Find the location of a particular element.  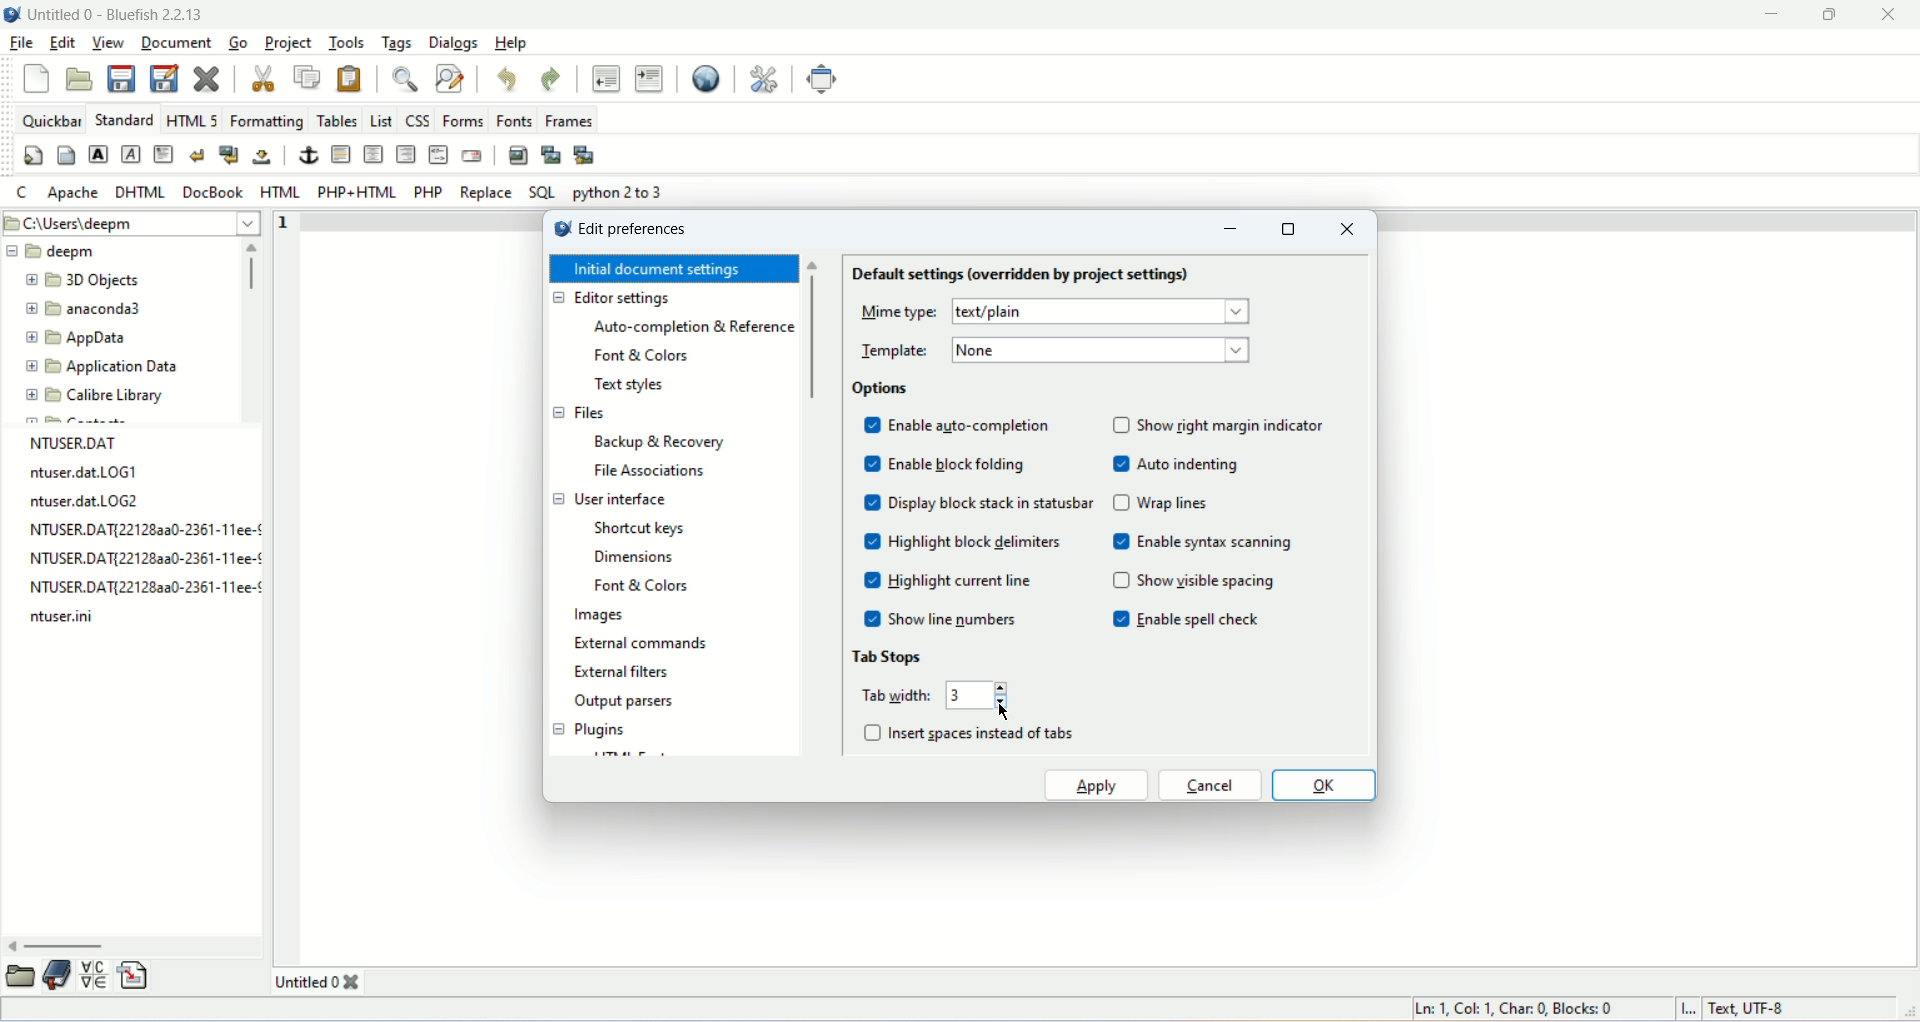

tools is located at coordinates (347, 42).